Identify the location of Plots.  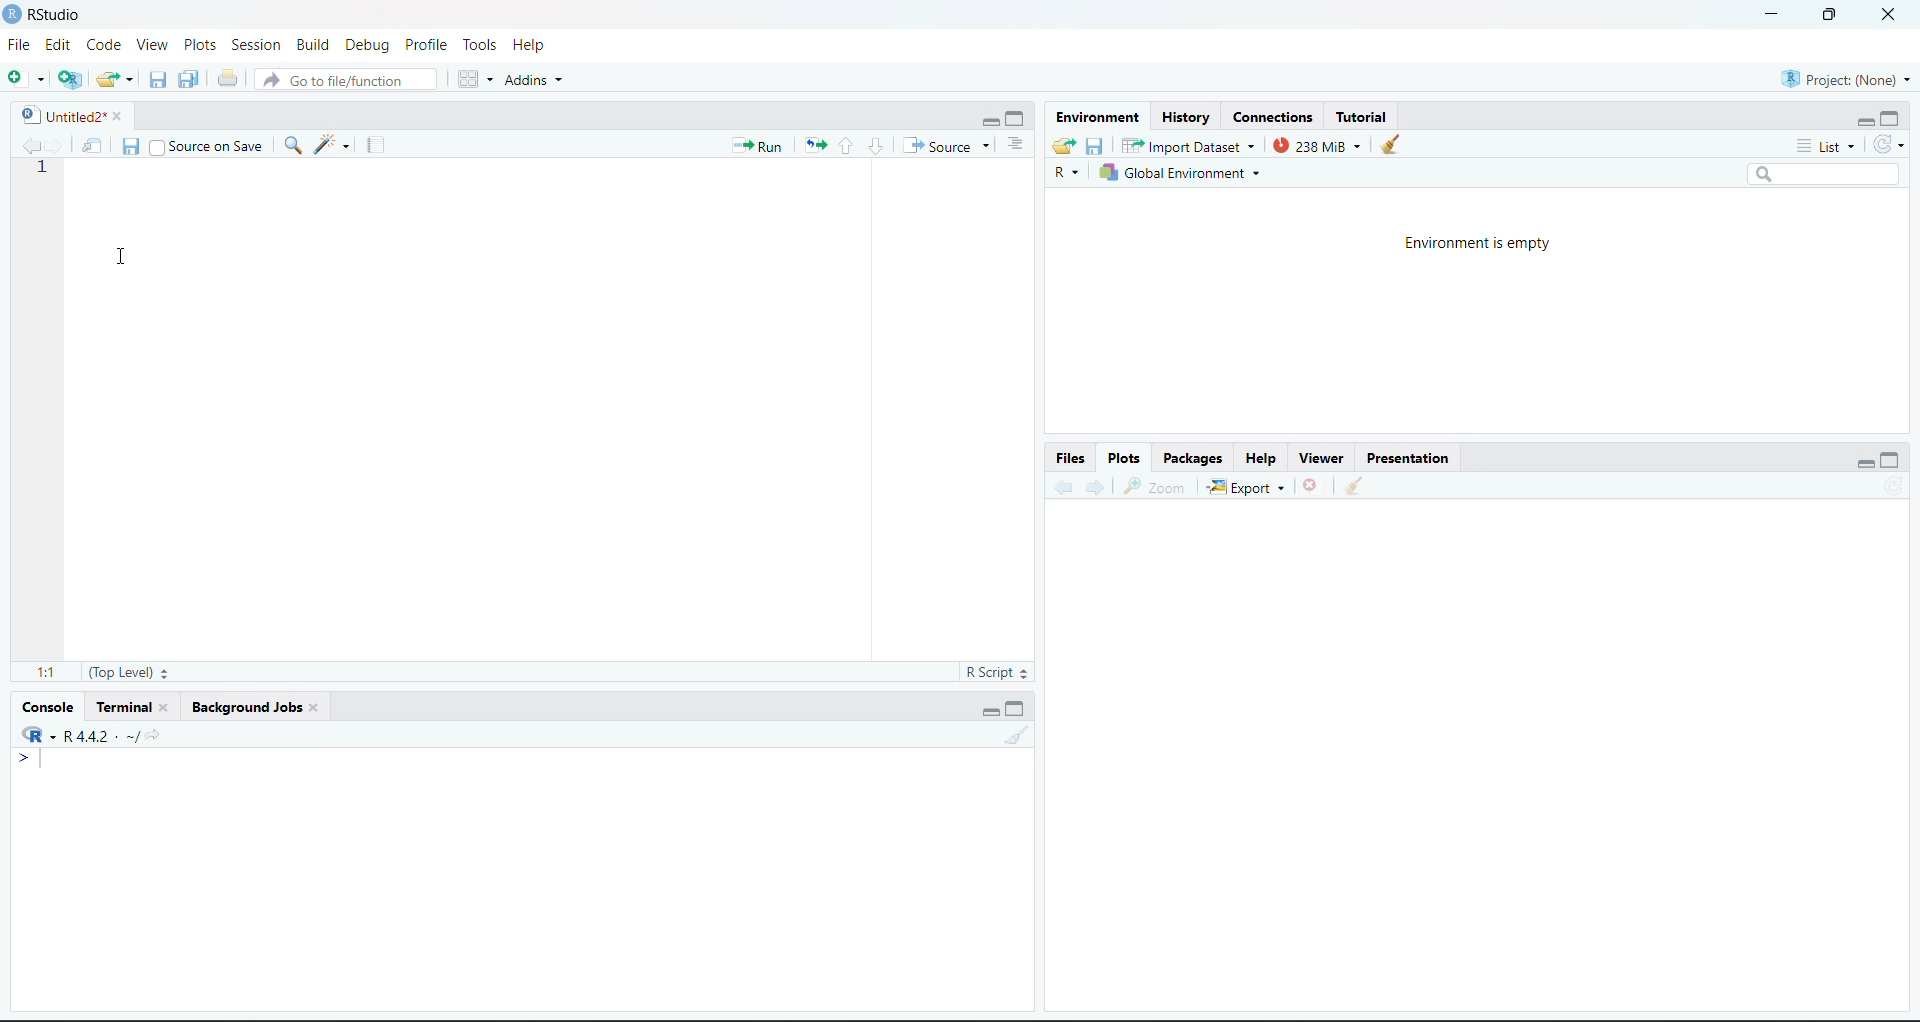
(200, 45).